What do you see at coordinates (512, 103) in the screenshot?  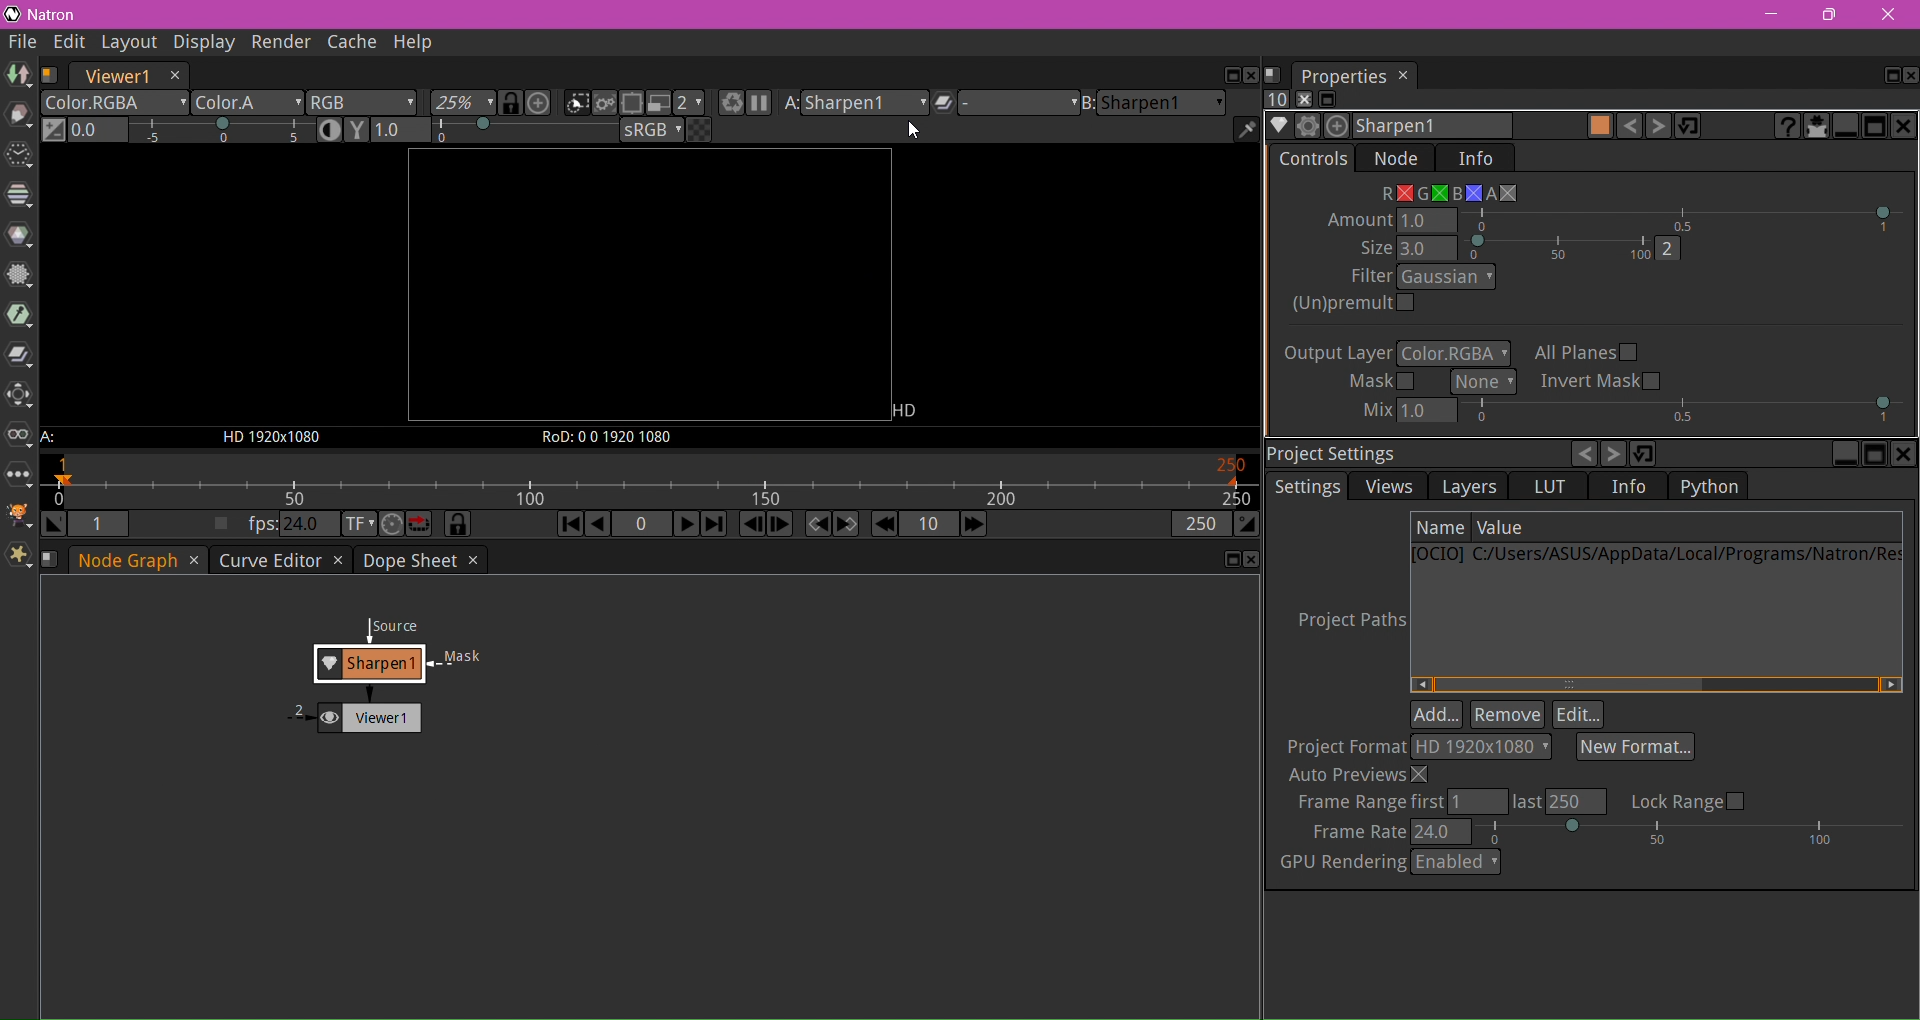 I see `When enabled, all the viewers will be synchronized to the sme portion of the image in the viewport` at bounding box center [512, 103].